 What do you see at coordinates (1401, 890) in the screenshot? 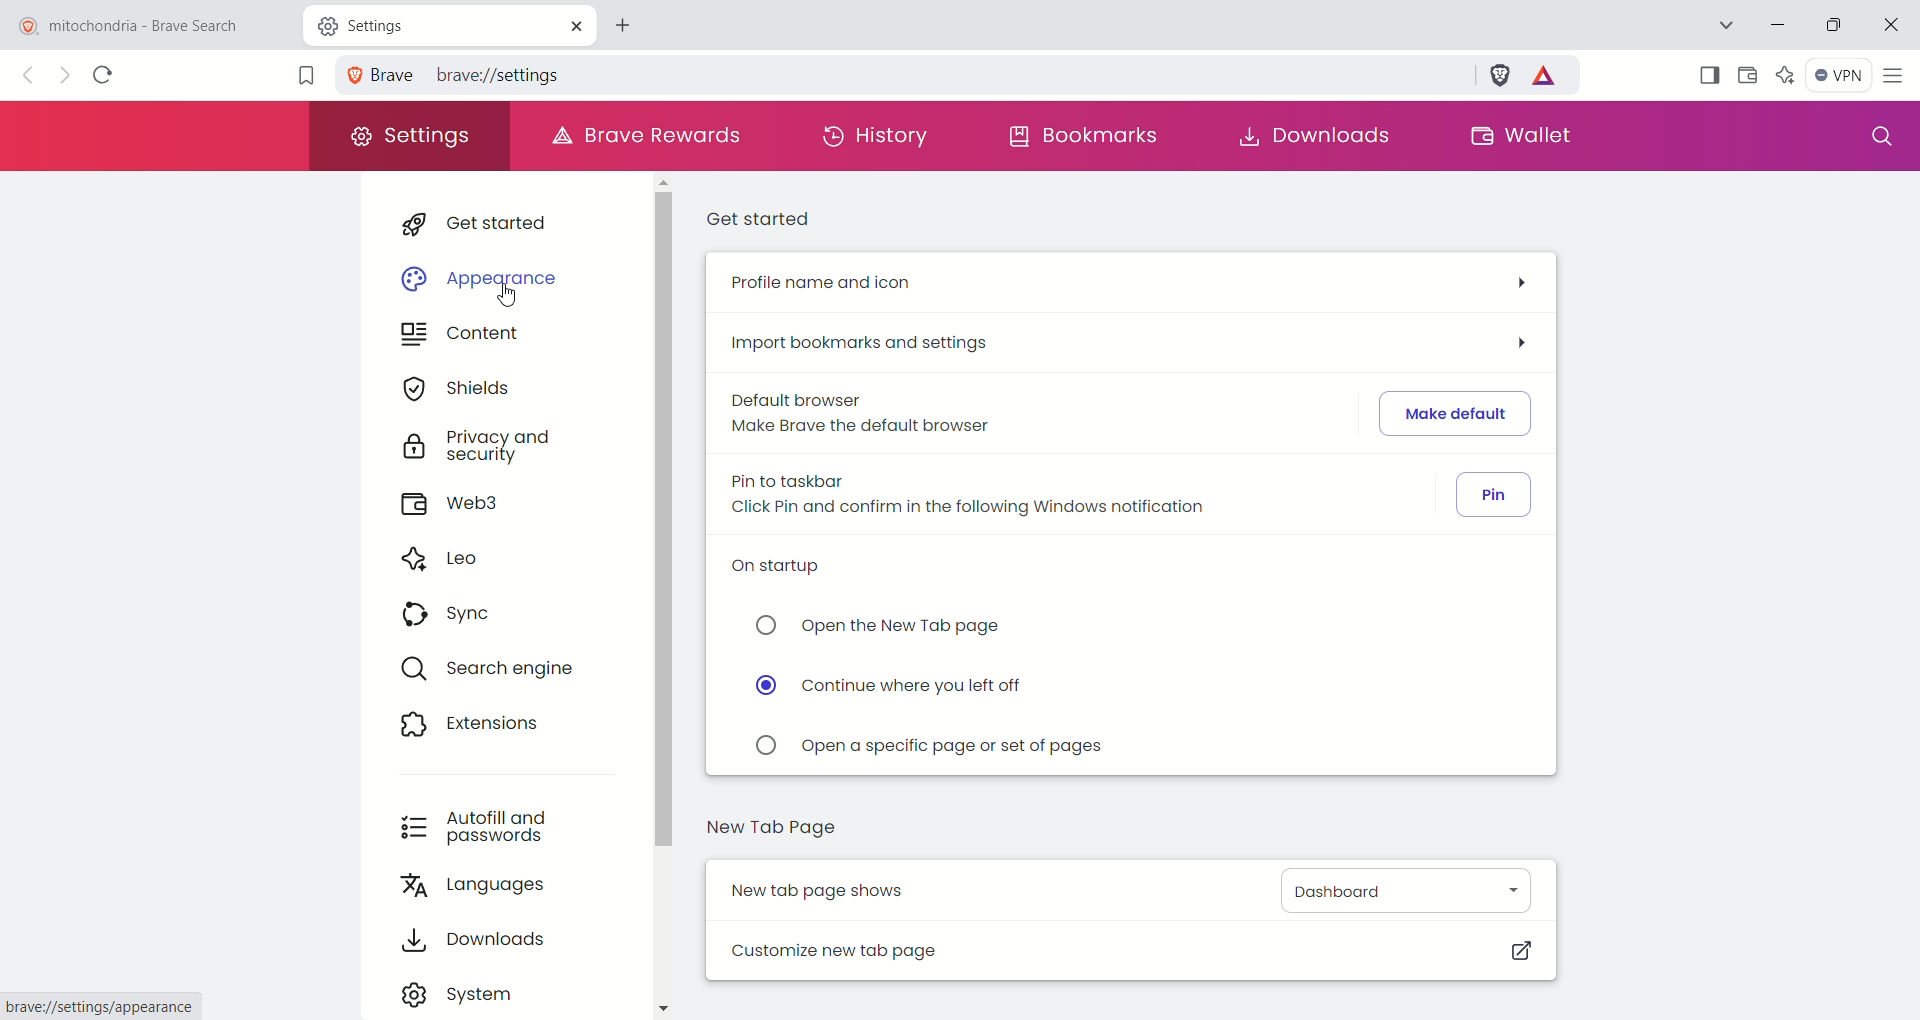
I see `dashboard` at bounding box center [1401, 890].